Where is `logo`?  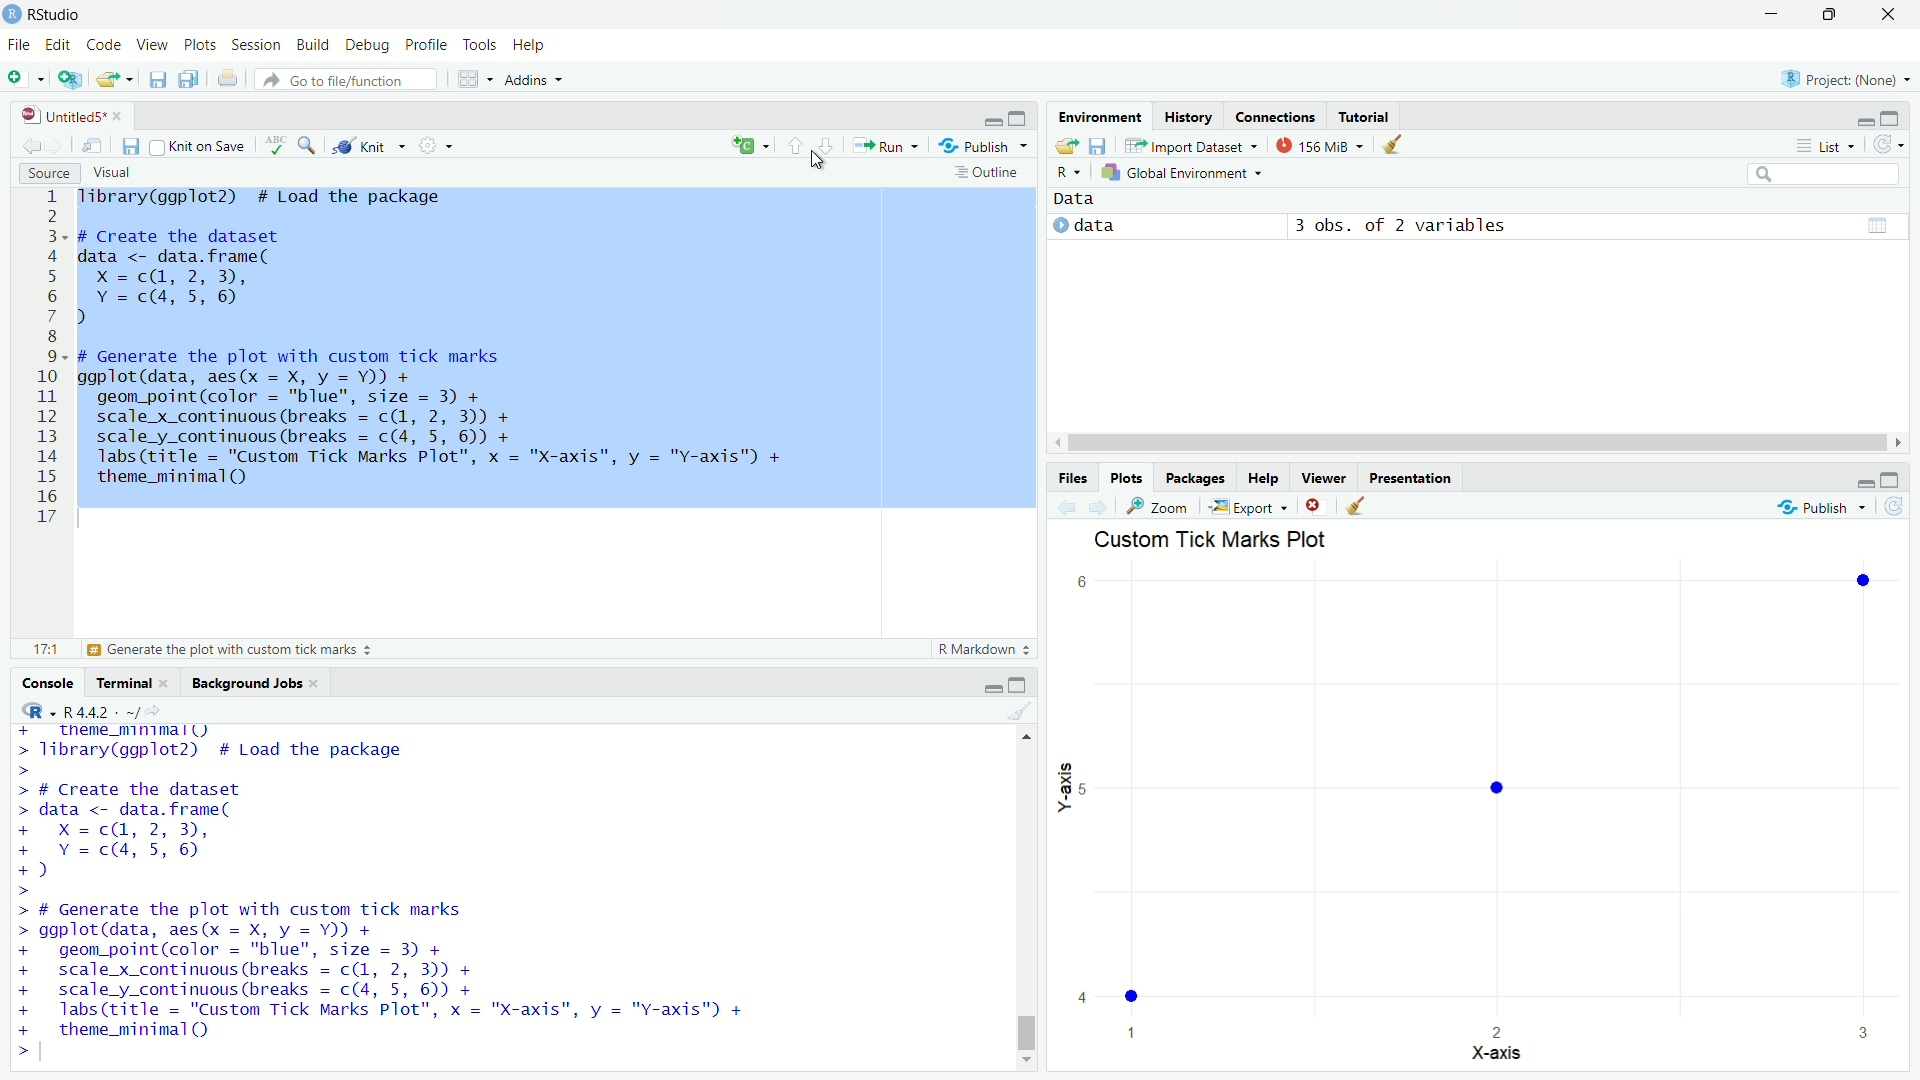
logo is located at coordinates (12, 15).